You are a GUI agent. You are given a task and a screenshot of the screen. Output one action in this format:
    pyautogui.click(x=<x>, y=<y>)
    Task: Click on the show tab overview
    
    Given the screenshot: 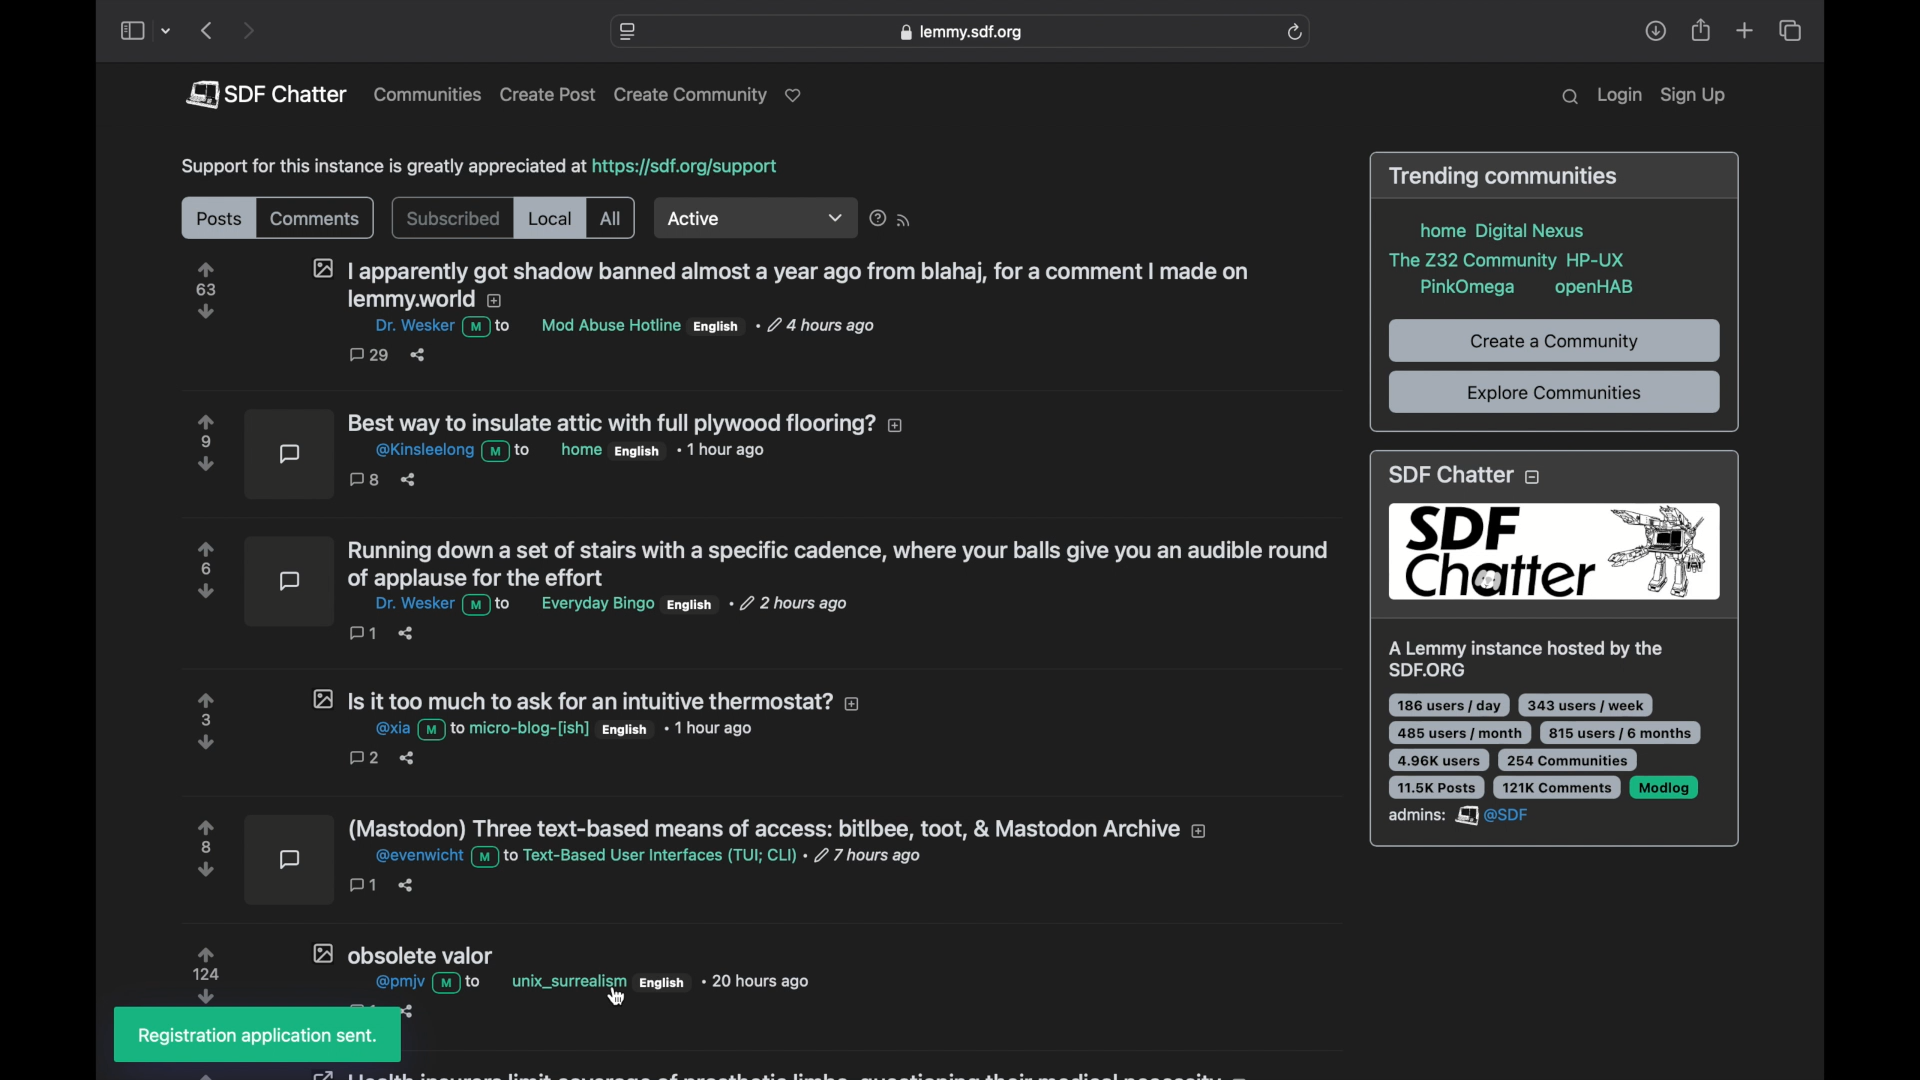 What is the action you would take?
    pyautogui.click(x=1789, y=31)
    